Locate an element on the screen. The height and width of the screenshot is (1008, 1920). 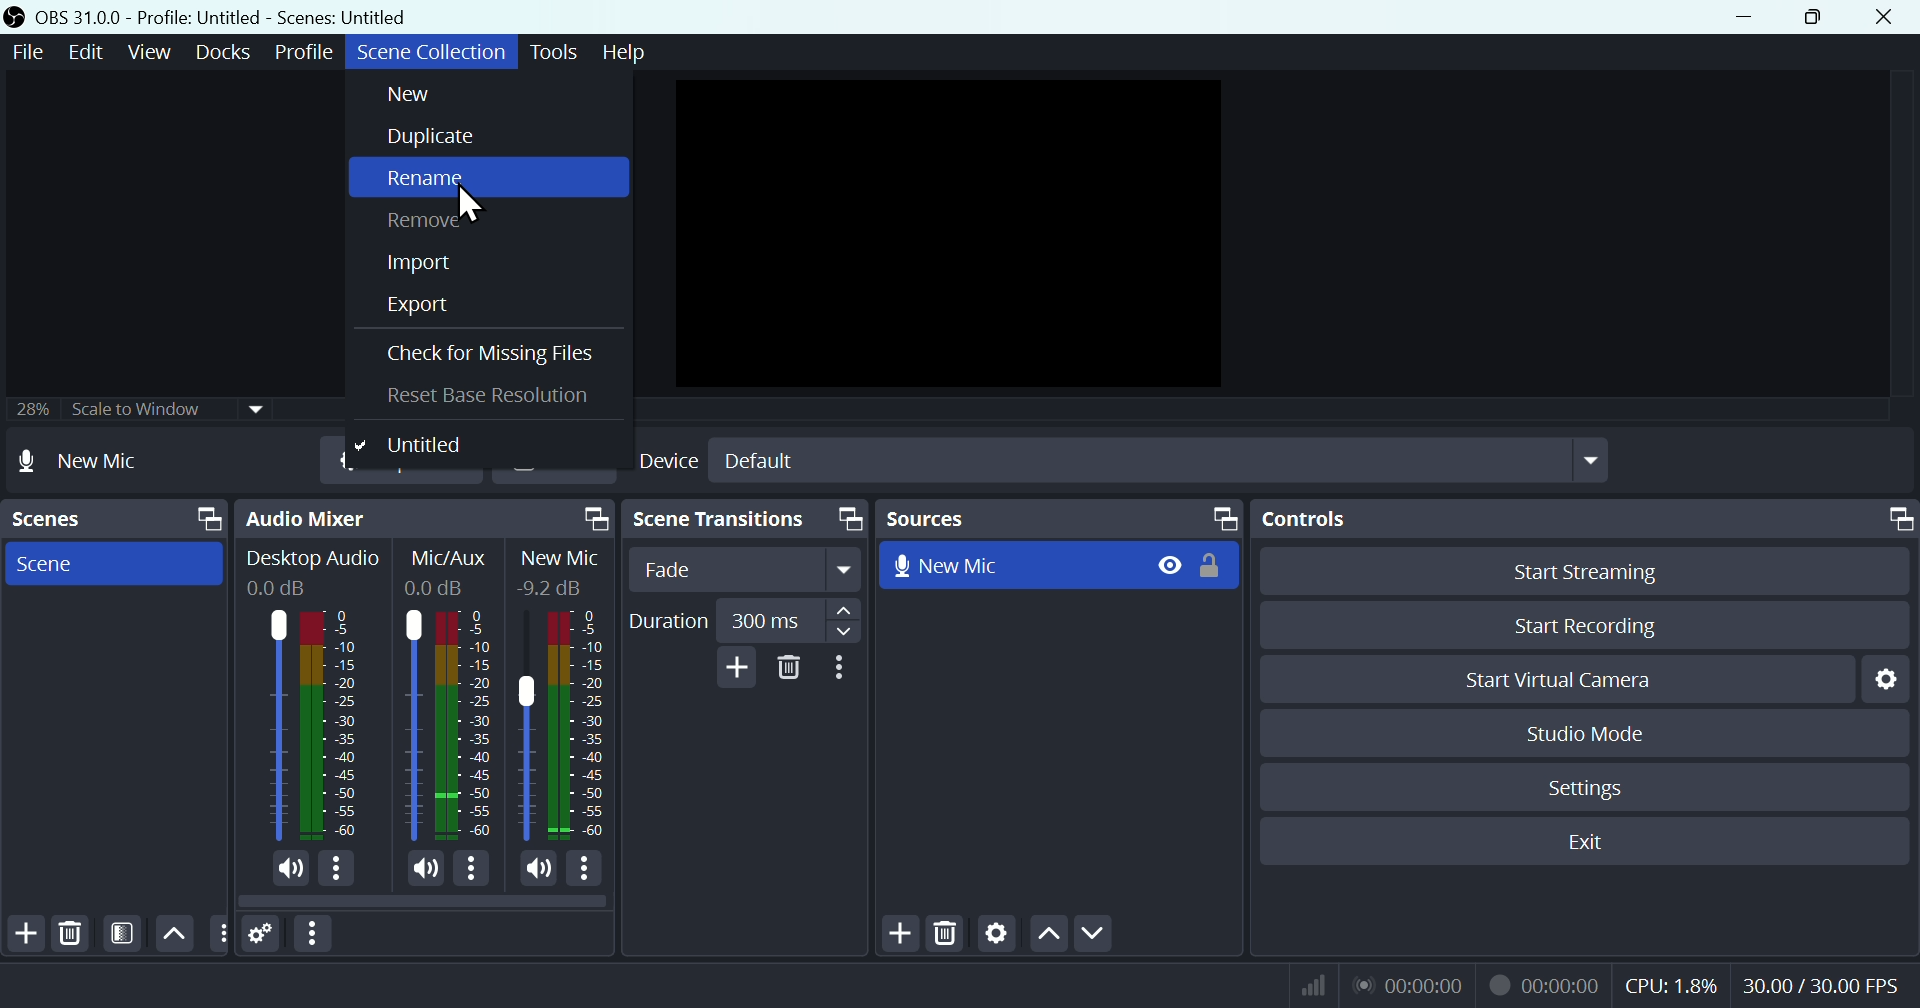
Filter is located at coordinates (125, 934).